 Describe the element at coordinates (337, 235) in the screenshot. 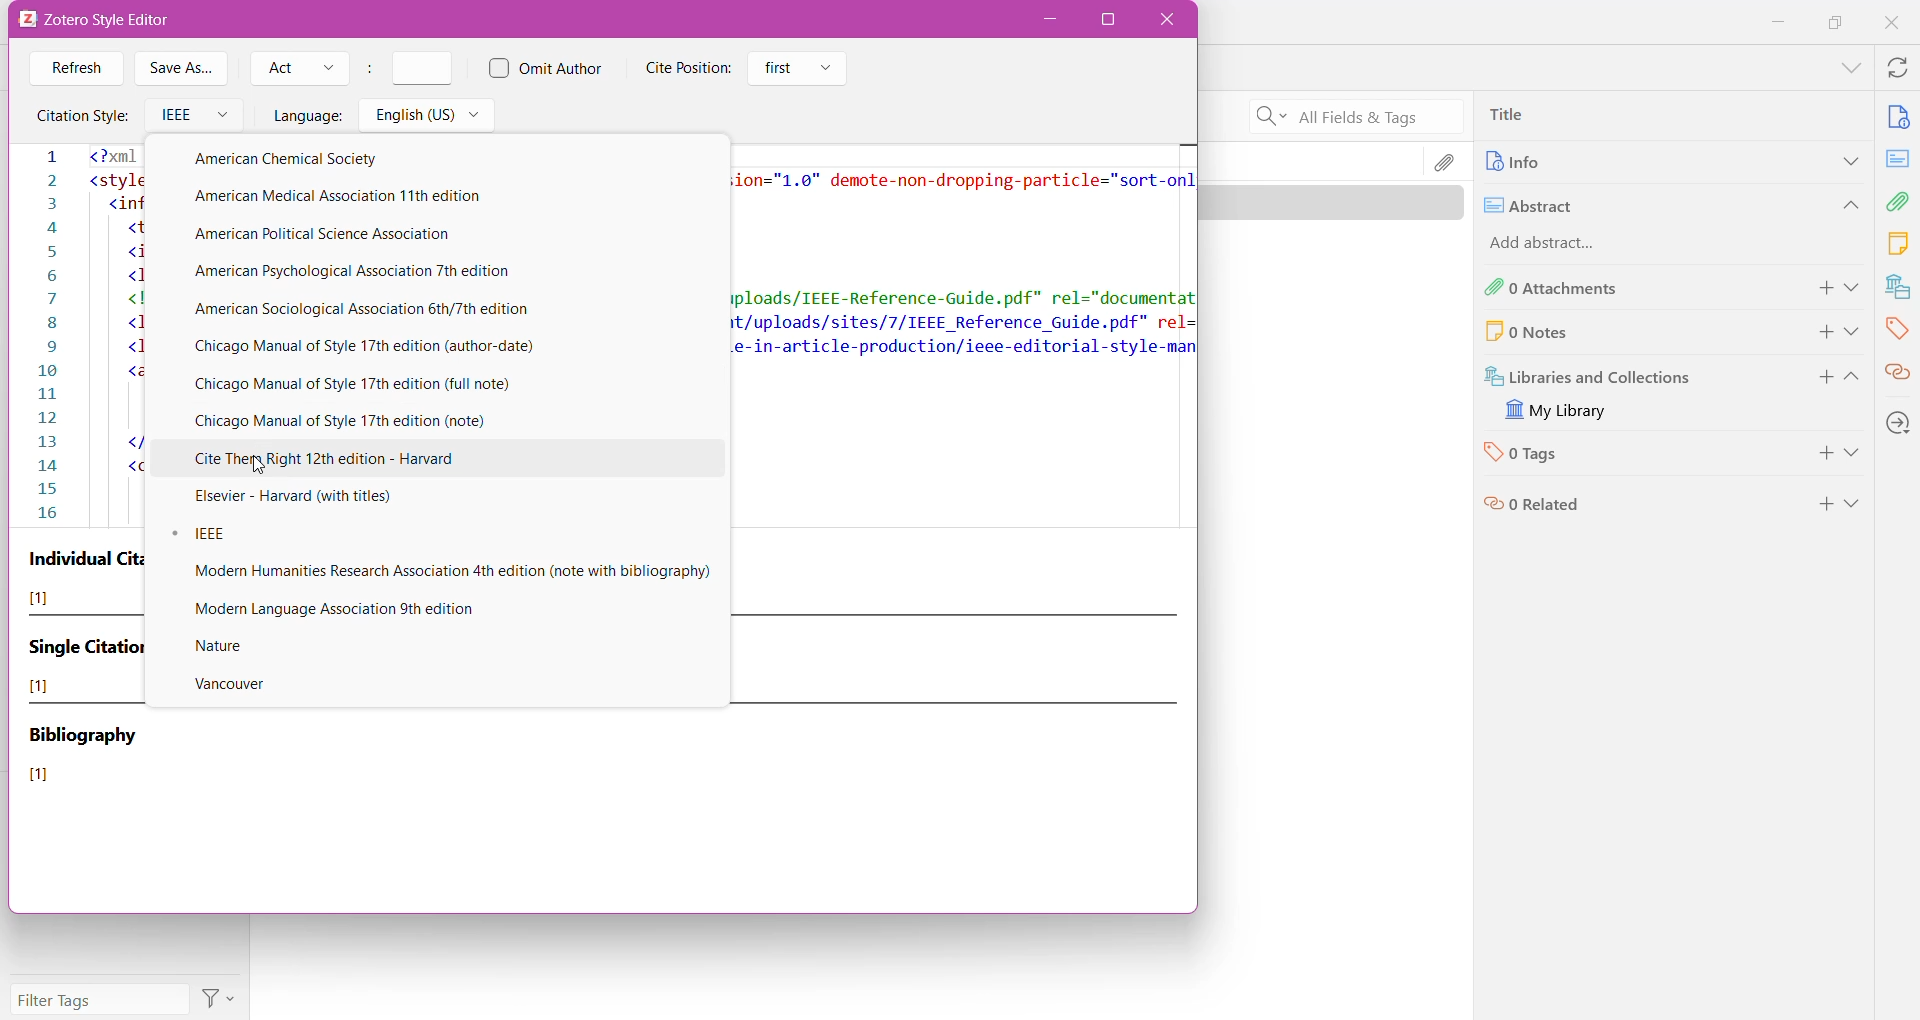

I see `American Political Science Association` at that location.